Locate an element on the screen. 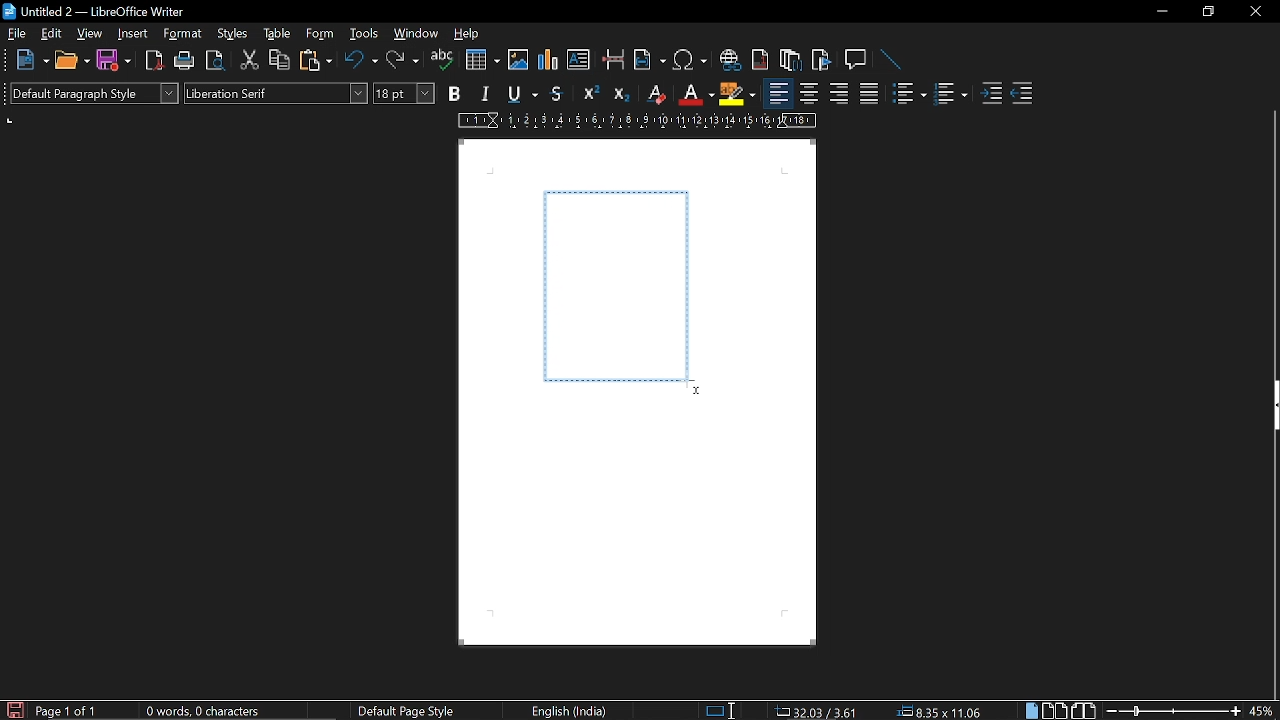 The height and width of the screenshot is (720, 1280). strikethrough is located at coordinates (558, 94).